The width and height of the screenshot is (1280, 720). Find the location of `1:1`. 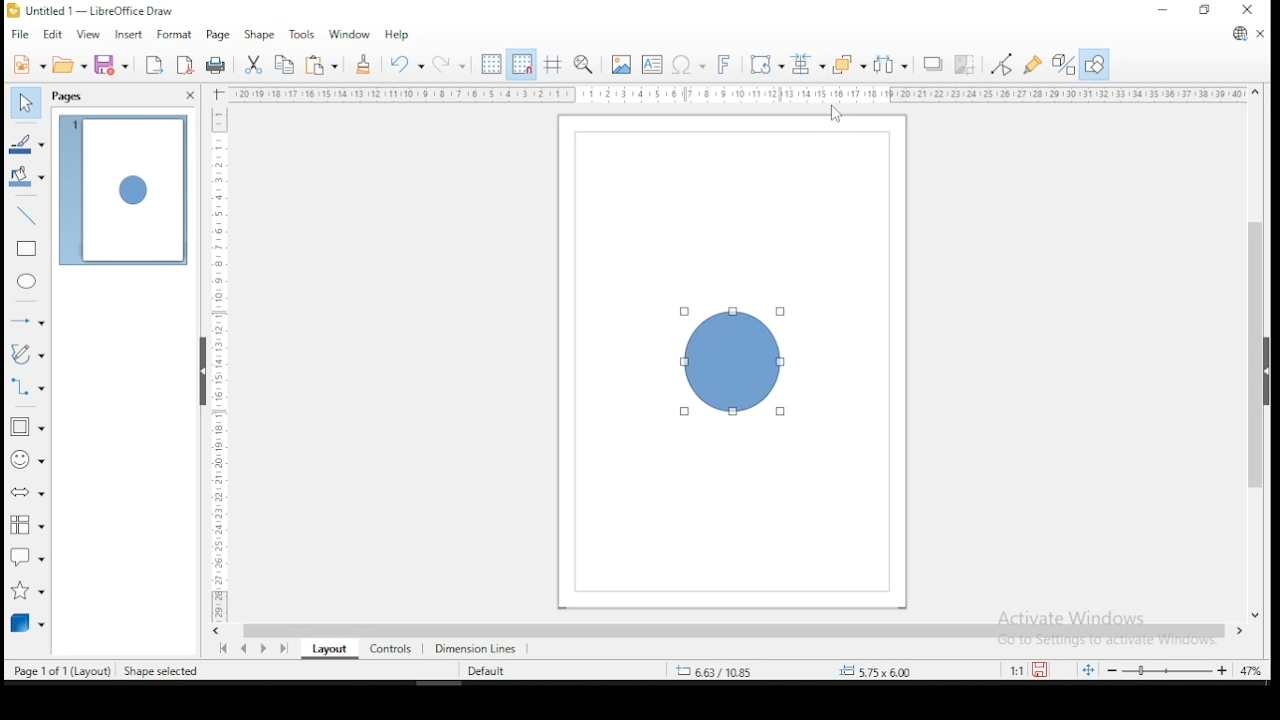

1:1 is located at coordinates (1015, 670).